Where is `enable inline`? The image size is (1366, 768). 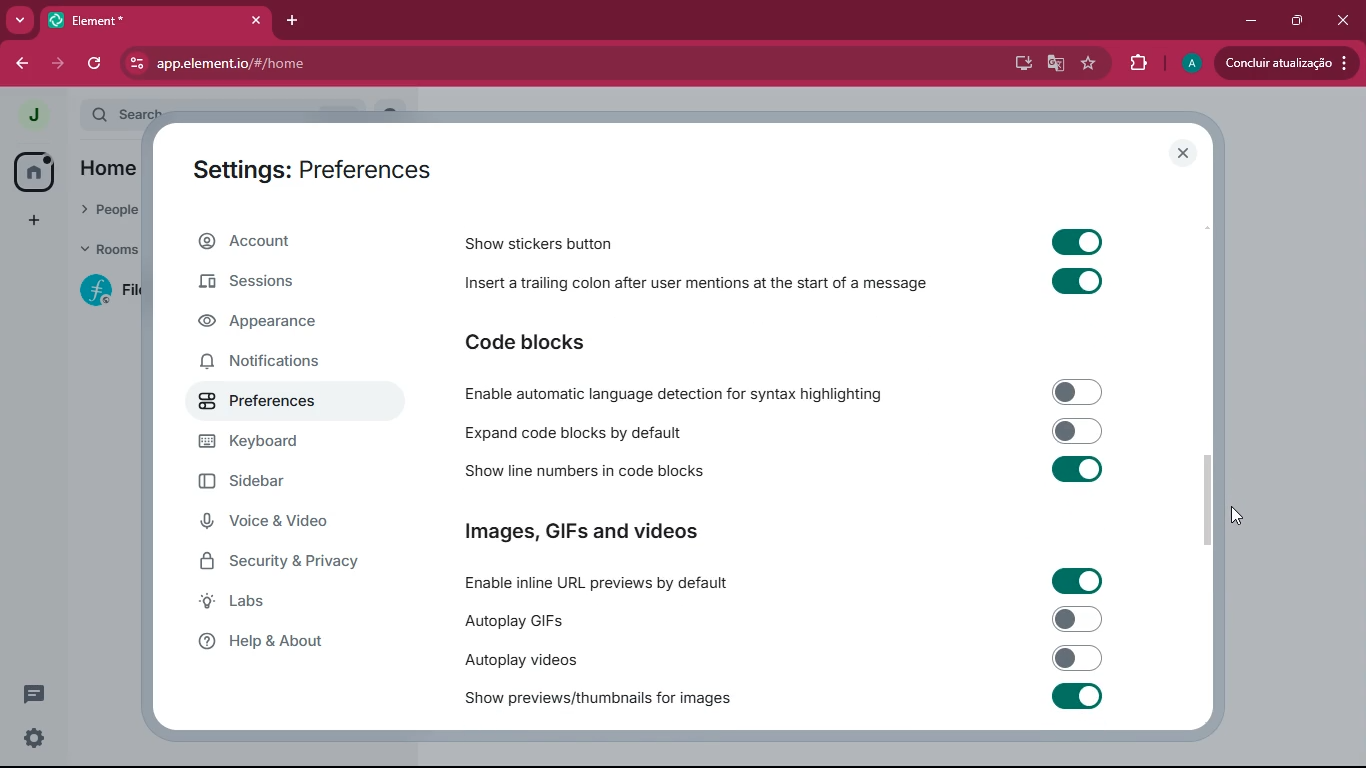 enable inline is located at coordinates (599, 584).